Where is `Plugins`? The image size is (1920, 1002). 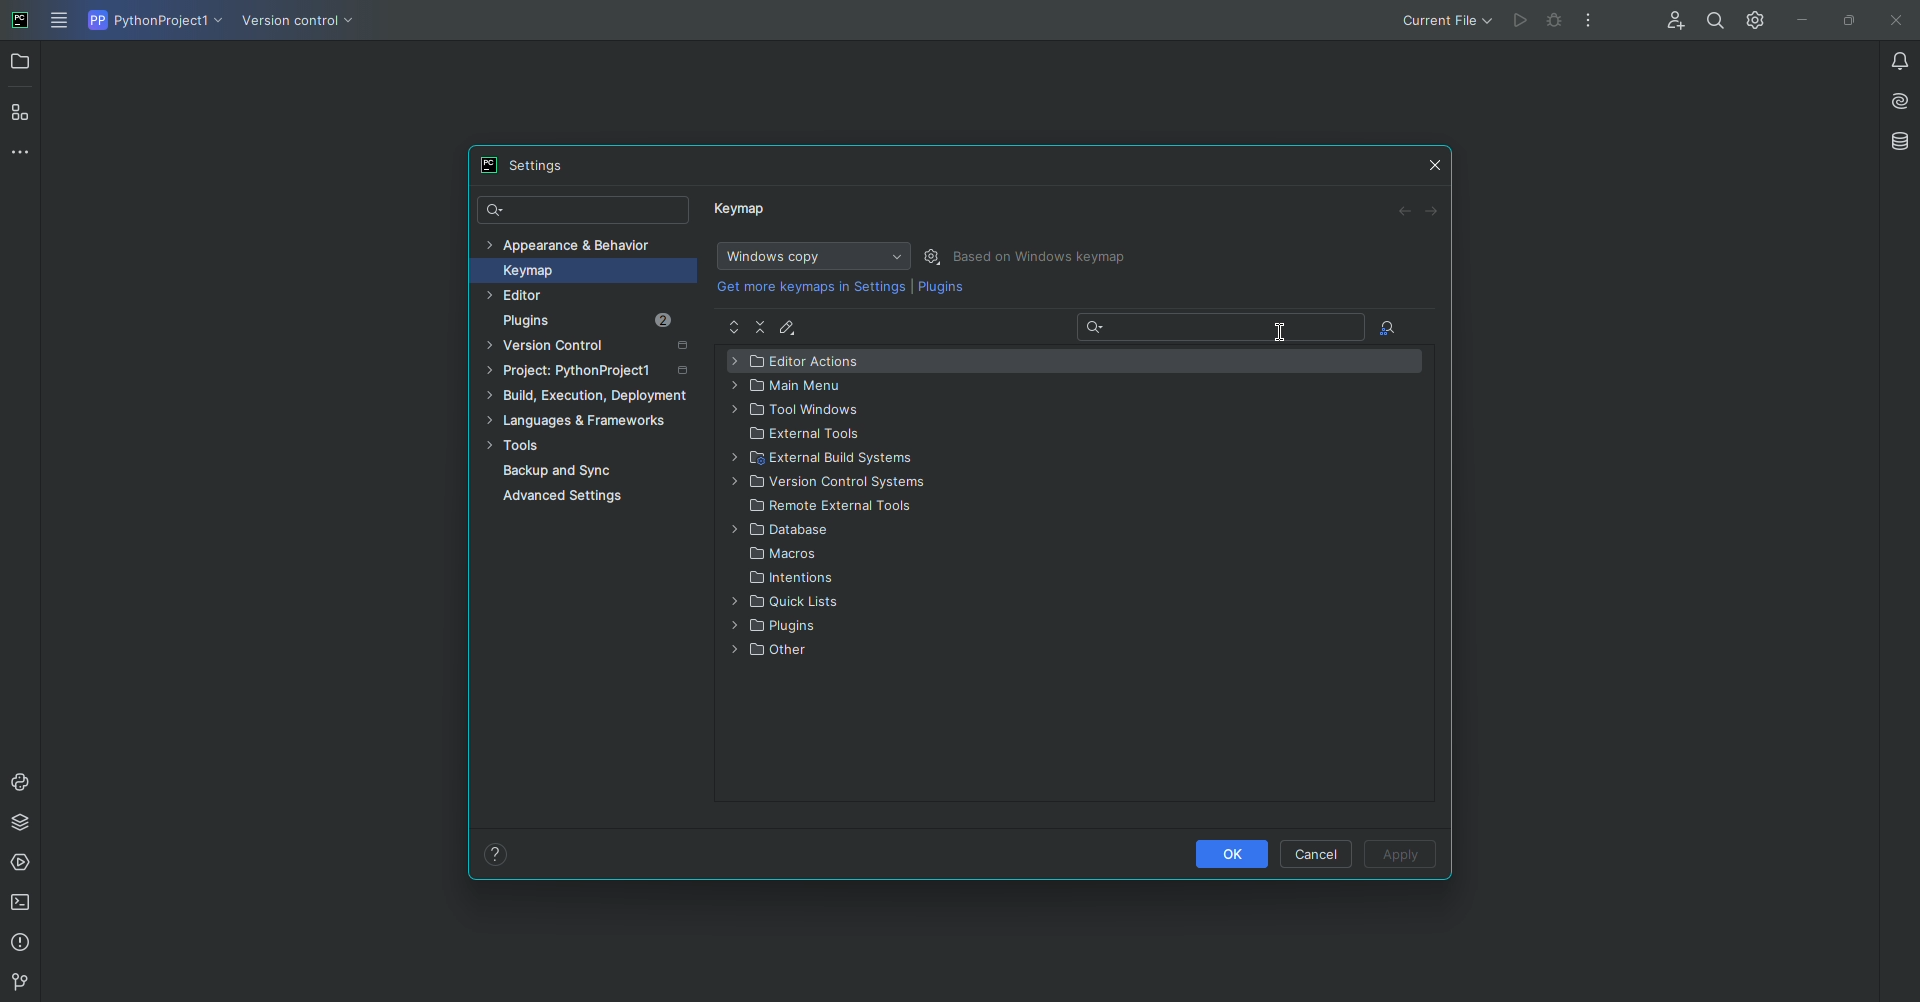 Plugins is located at coordinates (782, 627).